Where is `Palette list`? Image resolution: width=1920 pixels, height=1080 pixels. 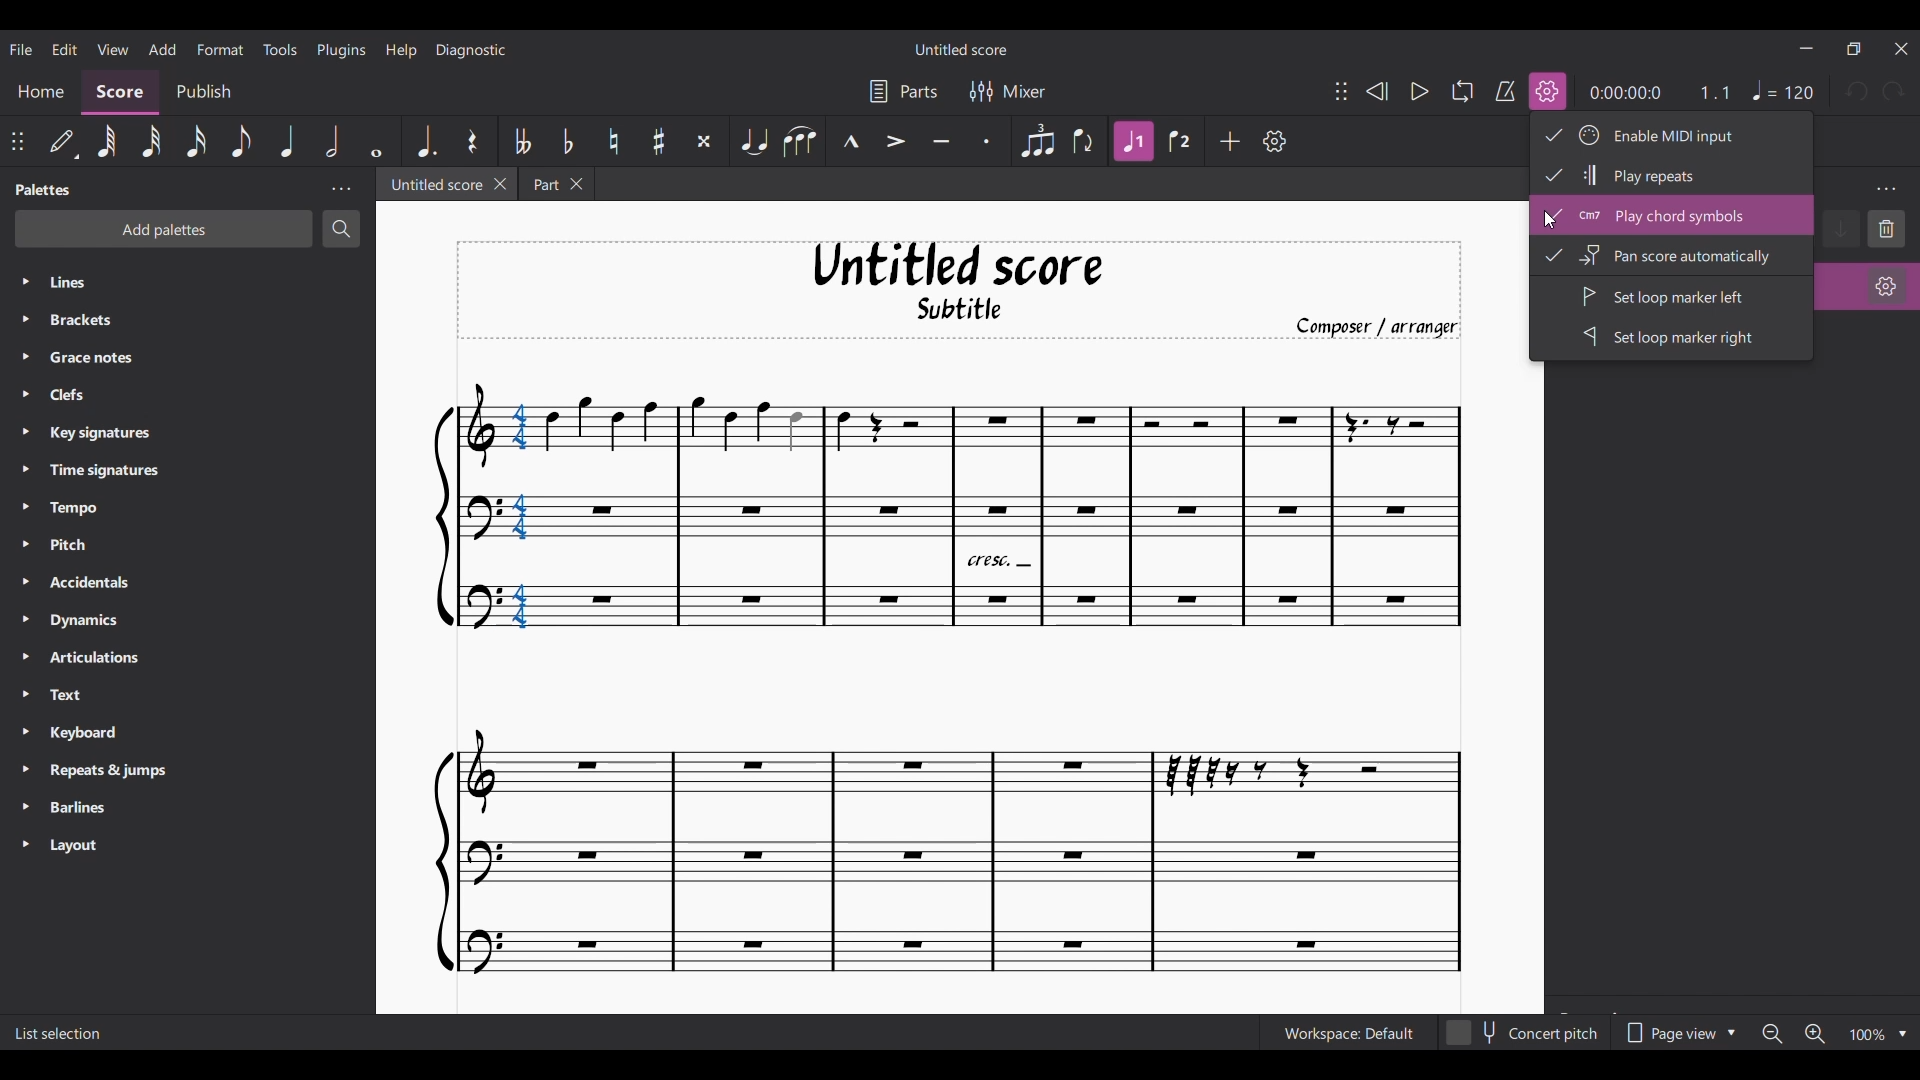
Palette list is located at coordinates (207, 563).